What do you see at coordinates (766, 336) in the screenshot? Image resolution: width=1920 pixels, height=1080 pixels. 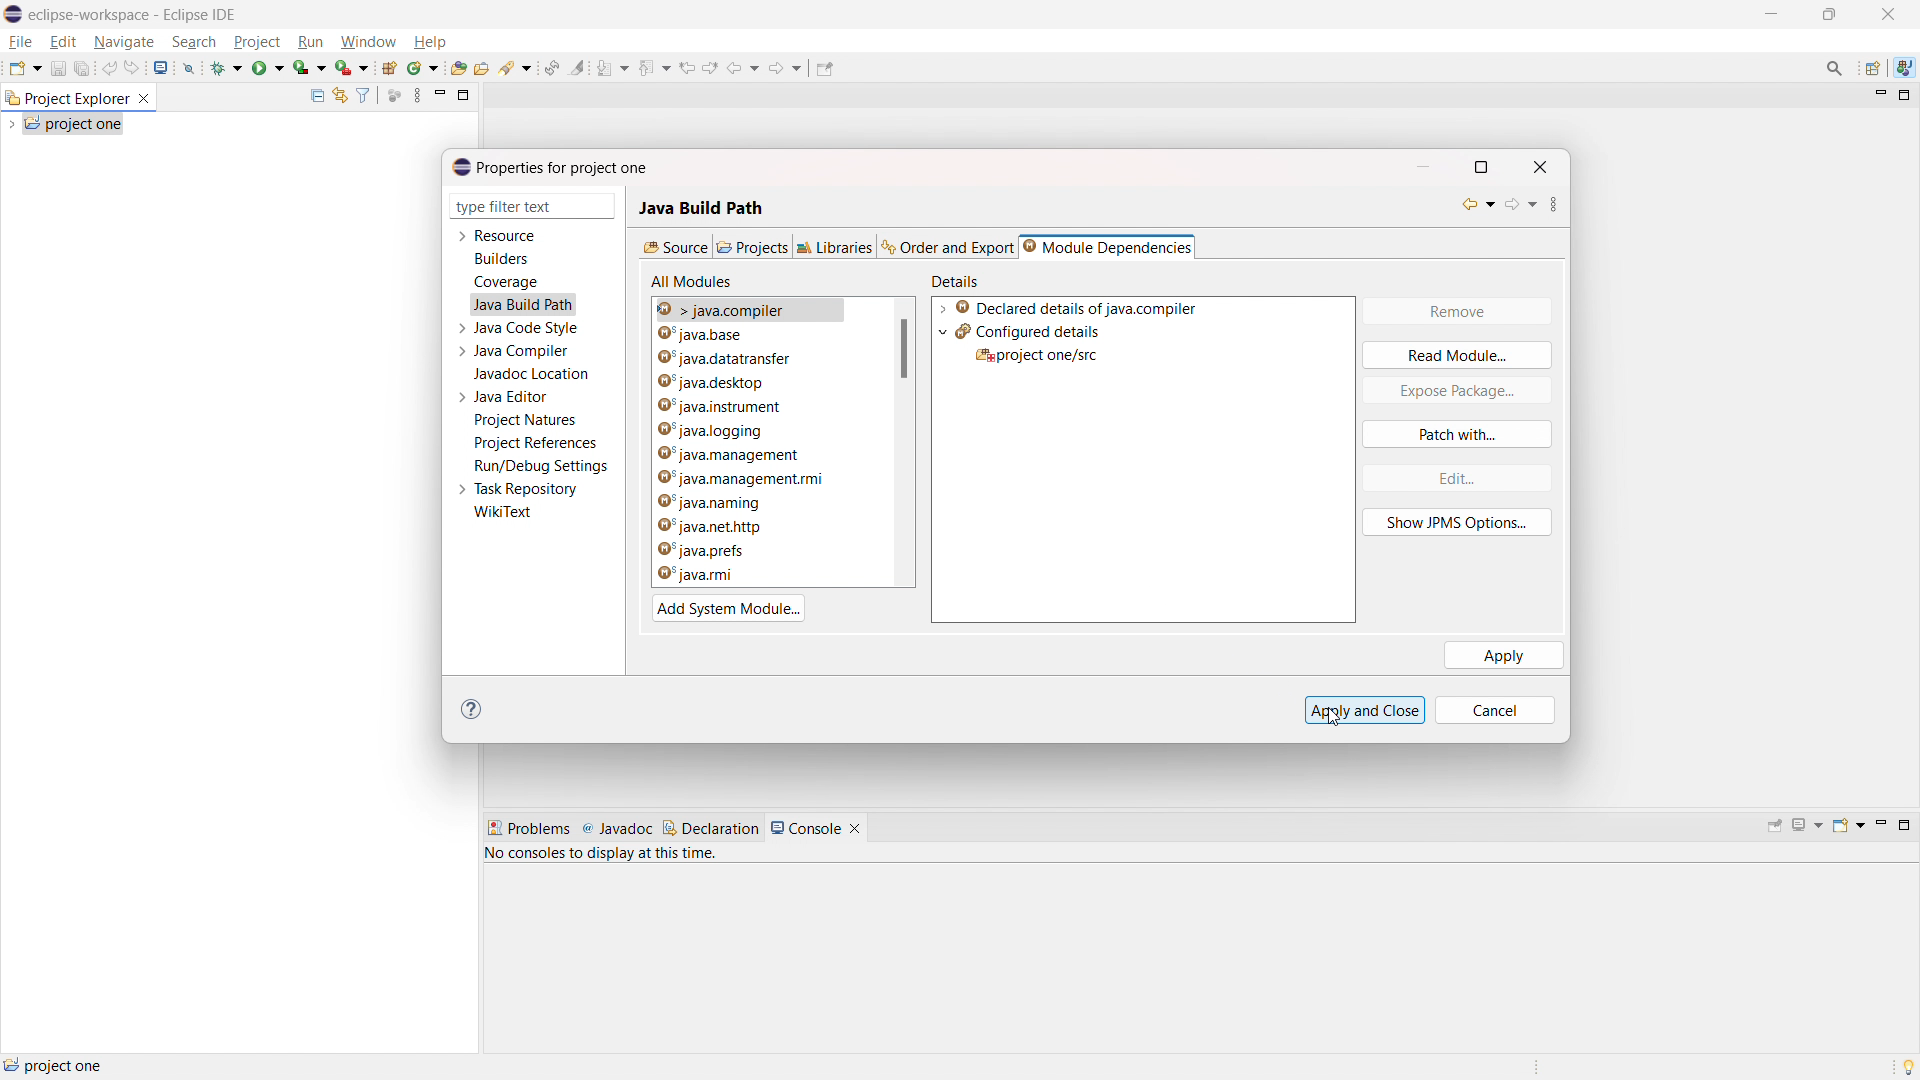 I see `java.compiler` at bounding box center [766, 336].